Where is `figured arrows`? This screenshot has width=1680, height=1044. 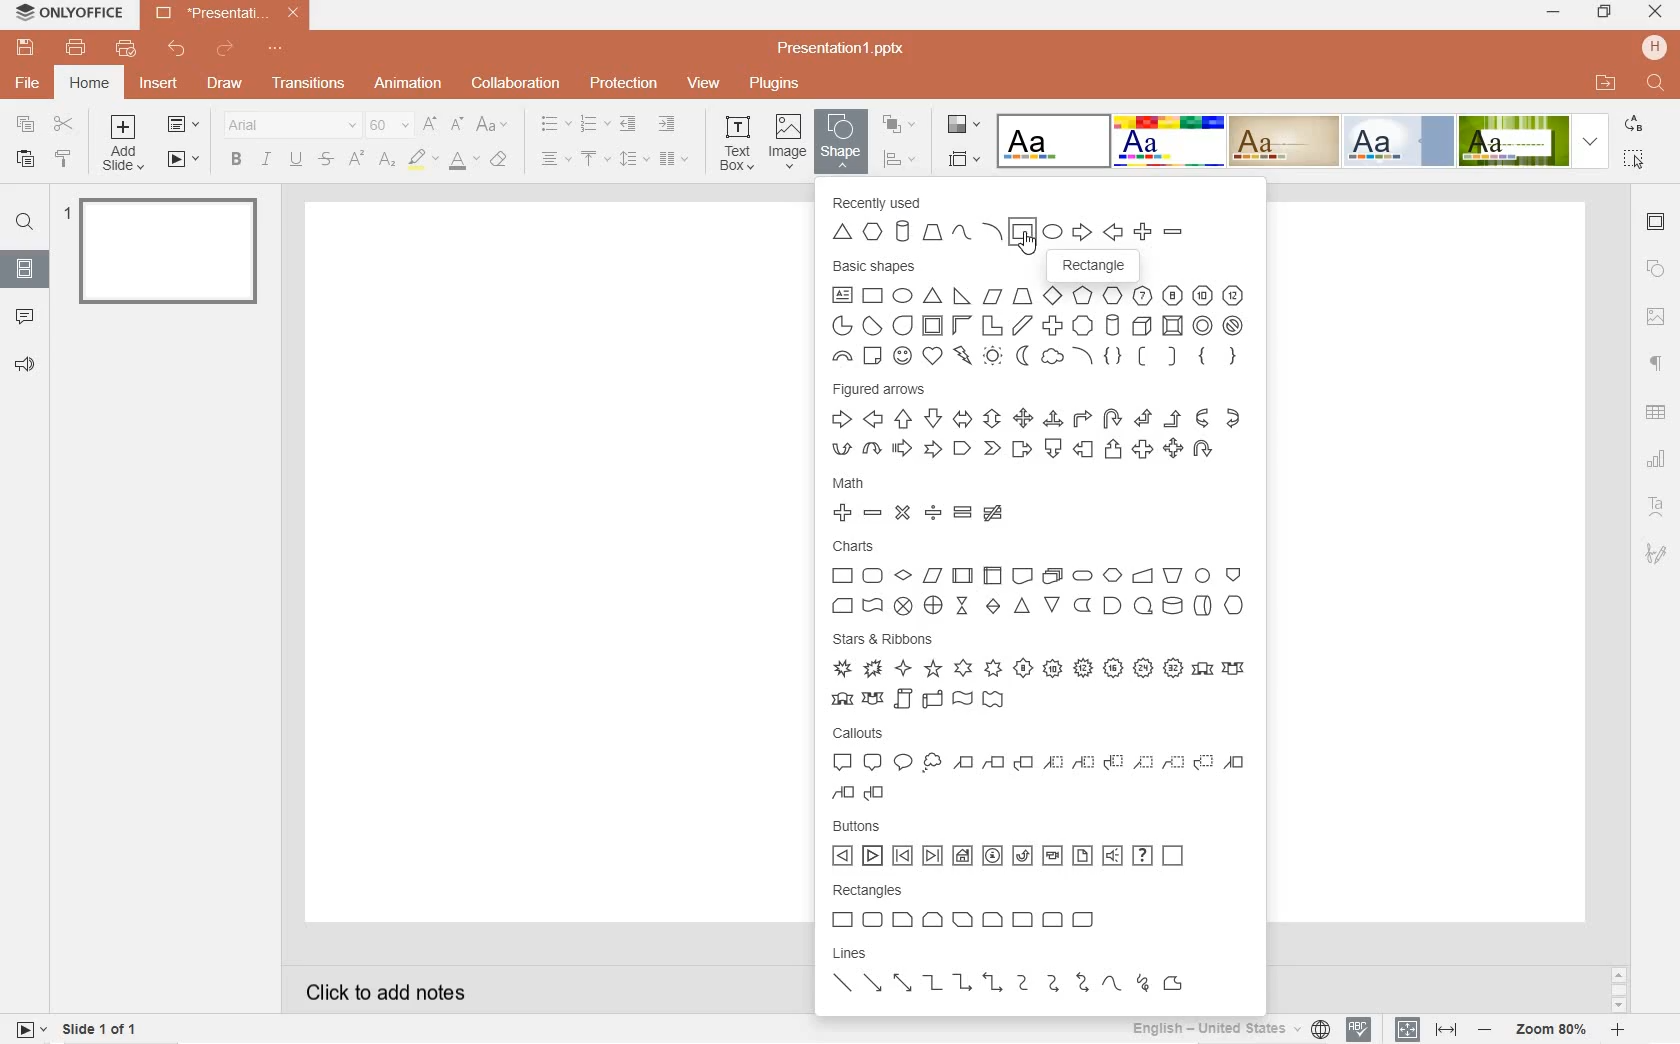
figured arrows is located at coordinates (876, 389).